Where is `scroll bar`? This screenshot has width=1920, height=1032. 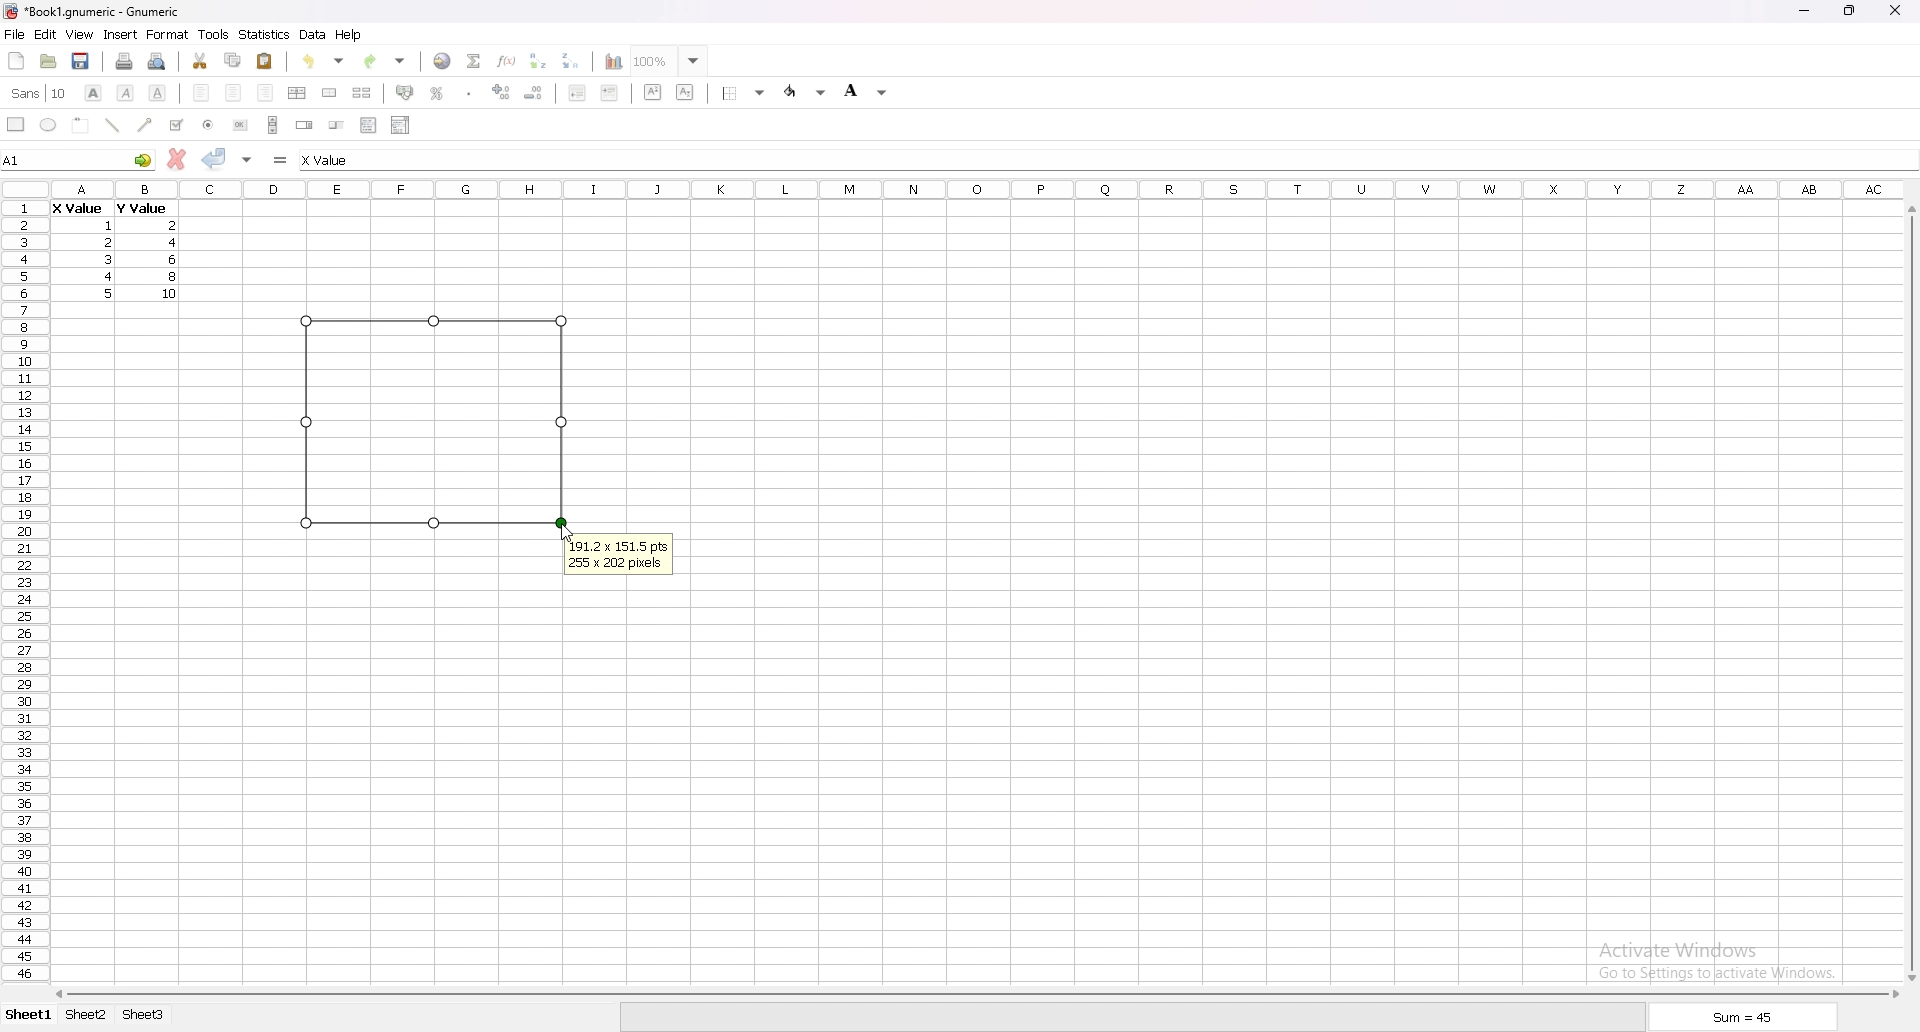 scroll bar is located at coordinates (273, 124).